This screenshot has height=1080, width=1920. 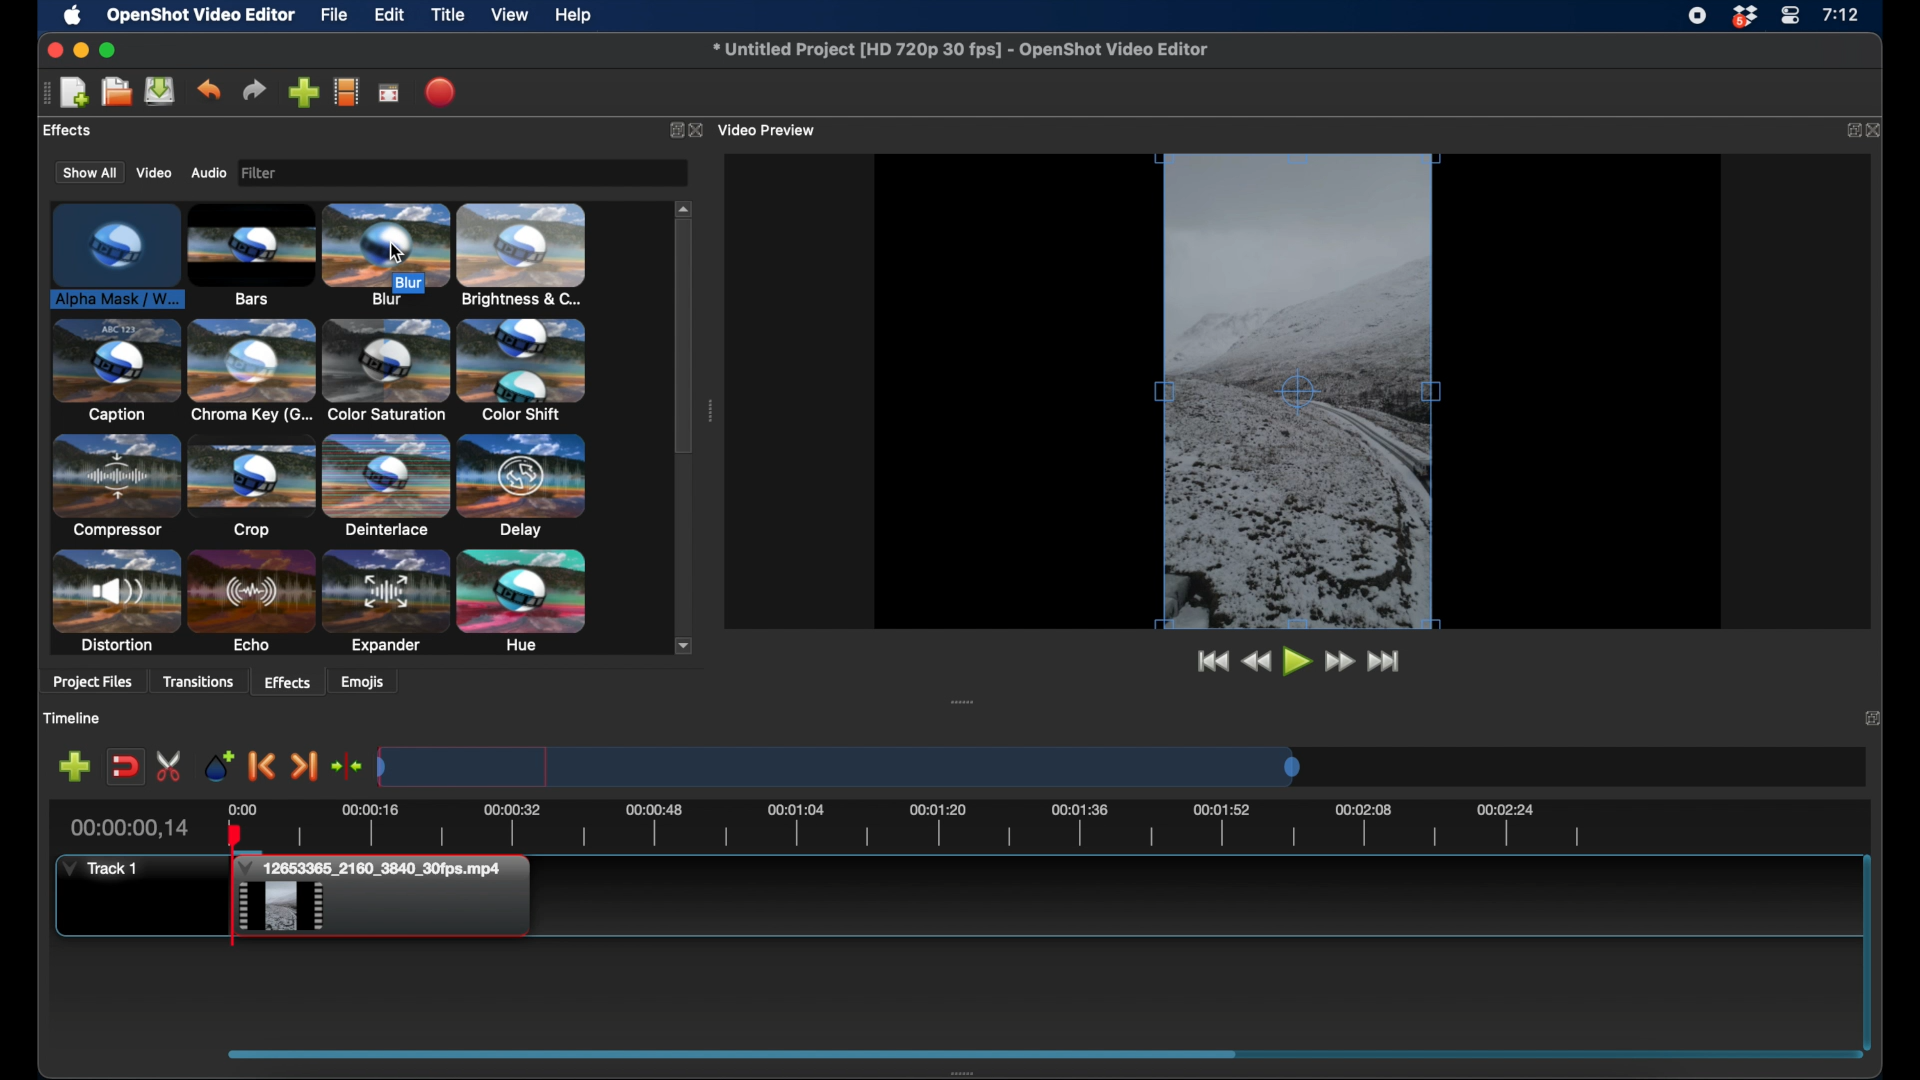 I want to click on timeline, so click(x=932, y=829).